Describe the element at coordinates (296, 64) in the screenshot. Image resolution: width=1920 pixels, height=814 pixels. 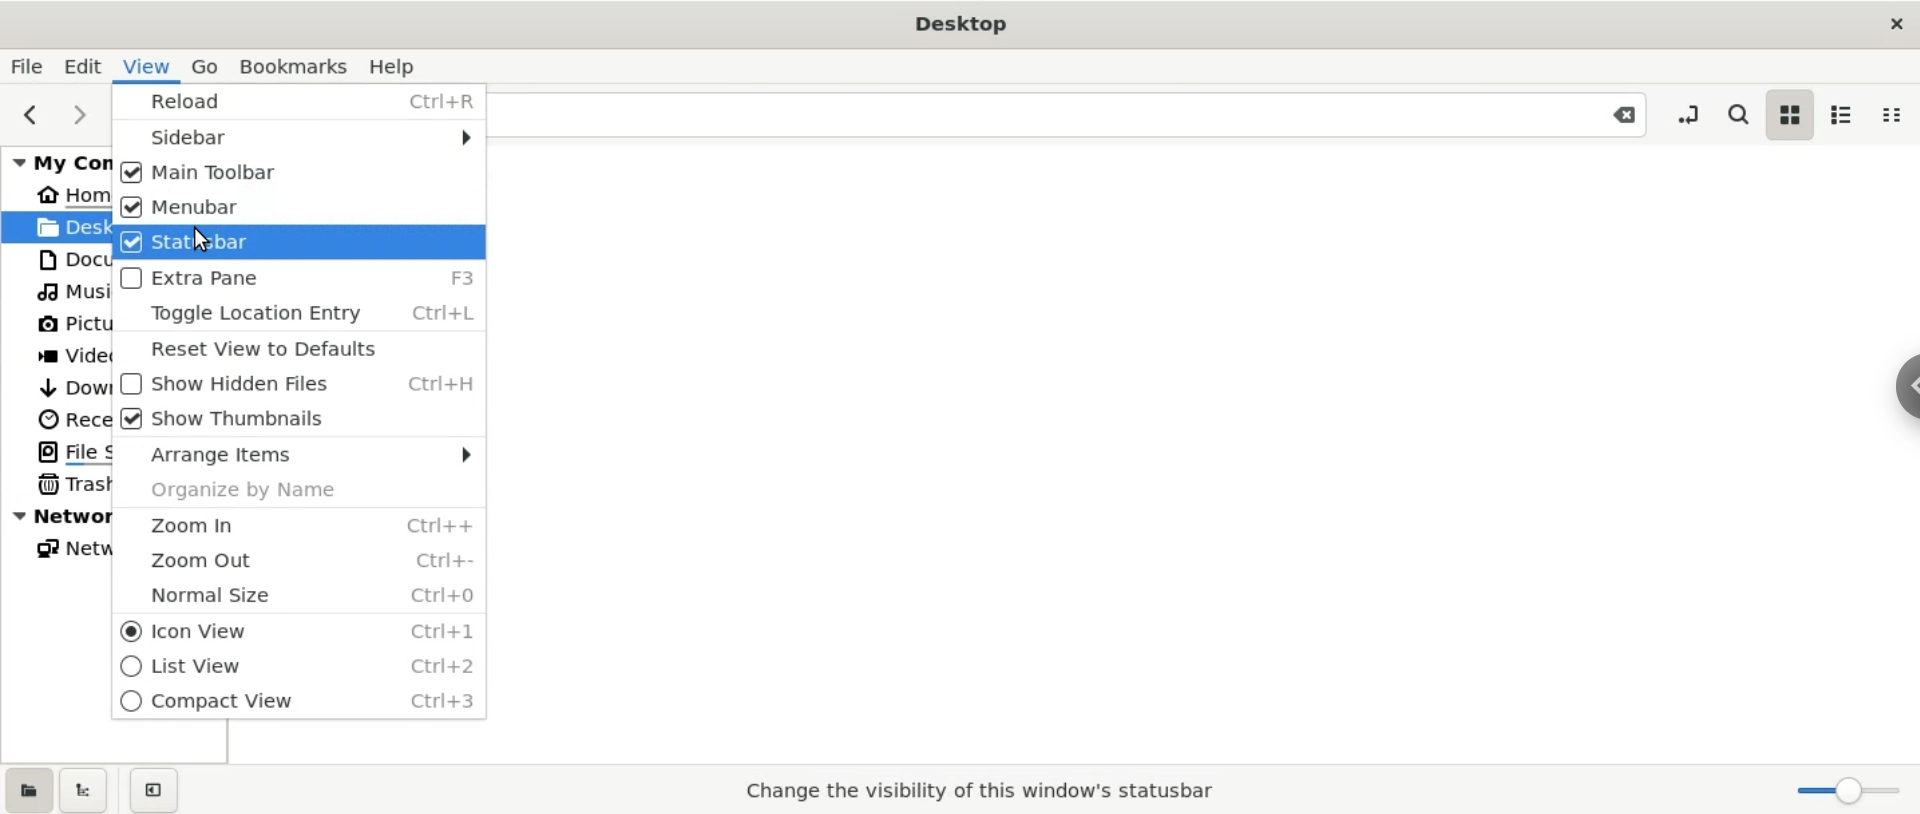
I see `Bookmarks` at that location.